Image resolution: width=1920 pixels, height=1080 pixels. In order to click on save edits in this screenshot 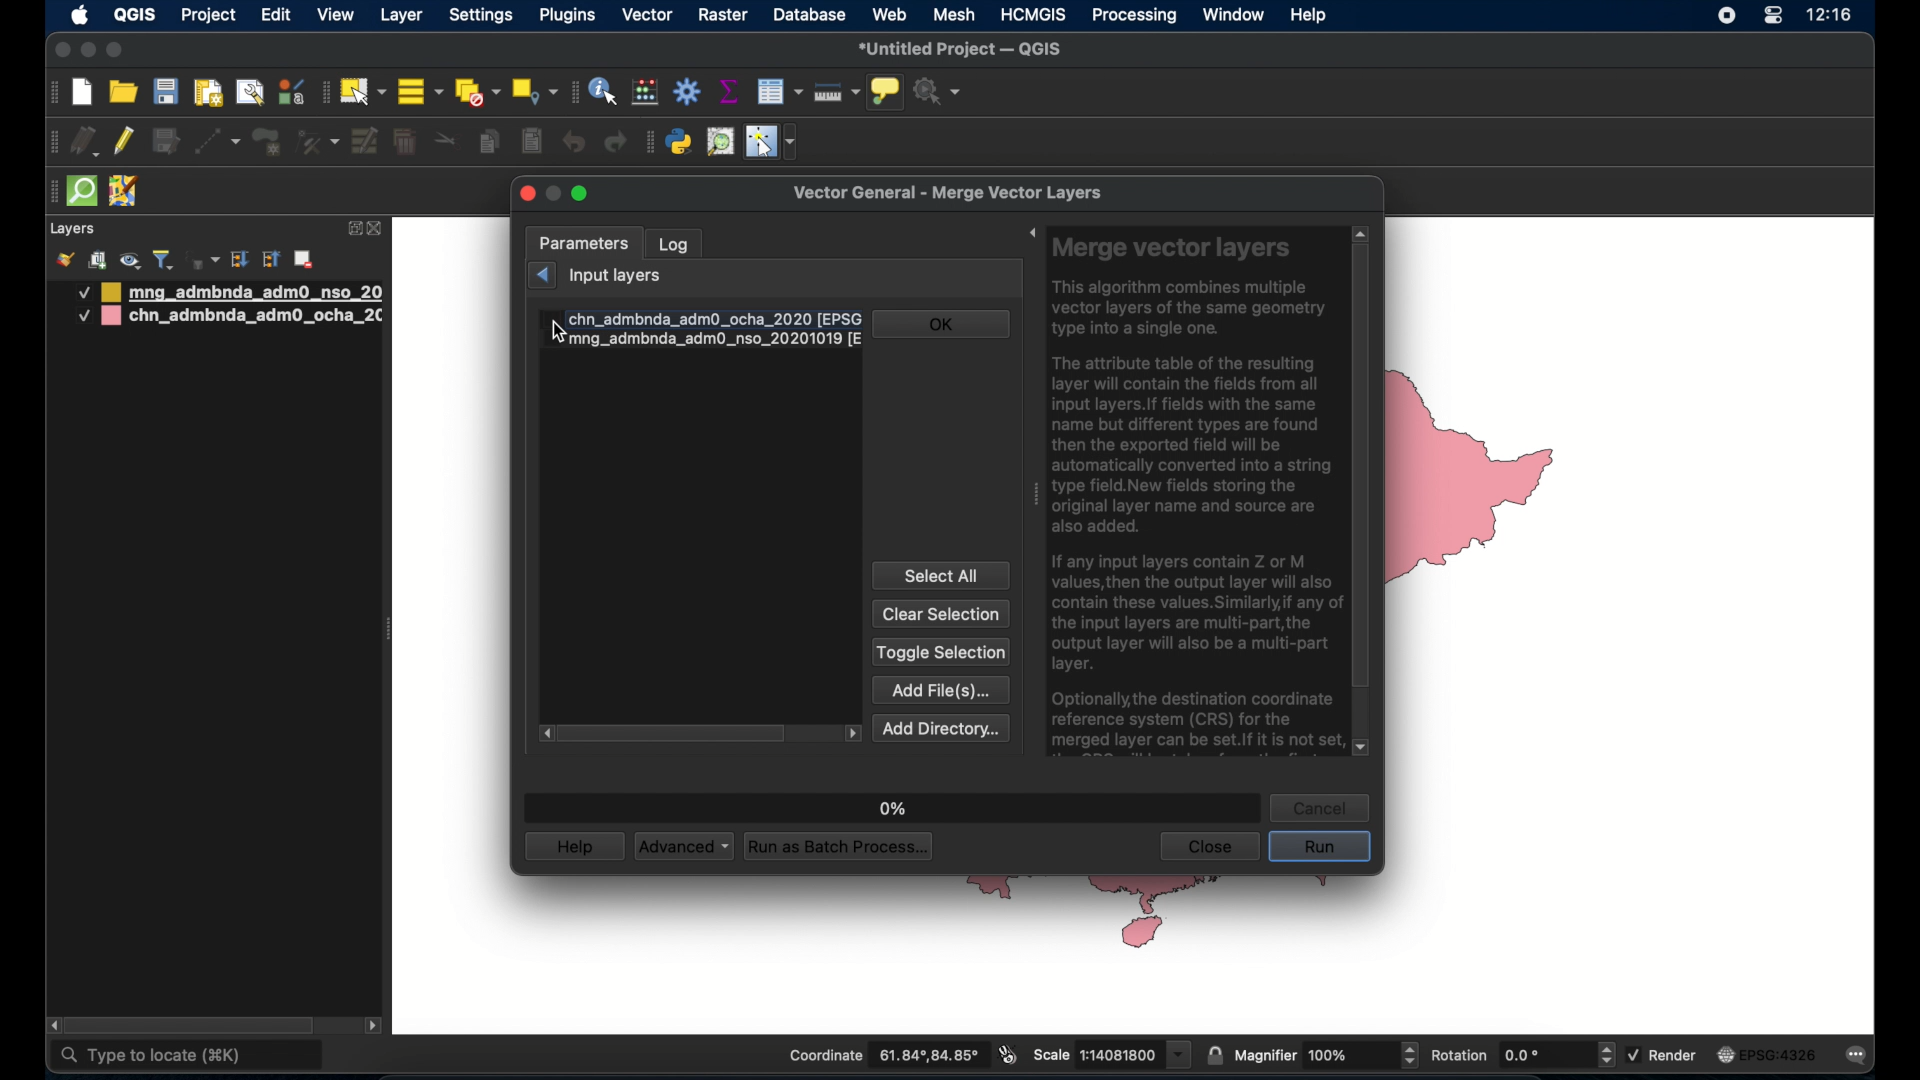, I will do `click(165, 142)`.